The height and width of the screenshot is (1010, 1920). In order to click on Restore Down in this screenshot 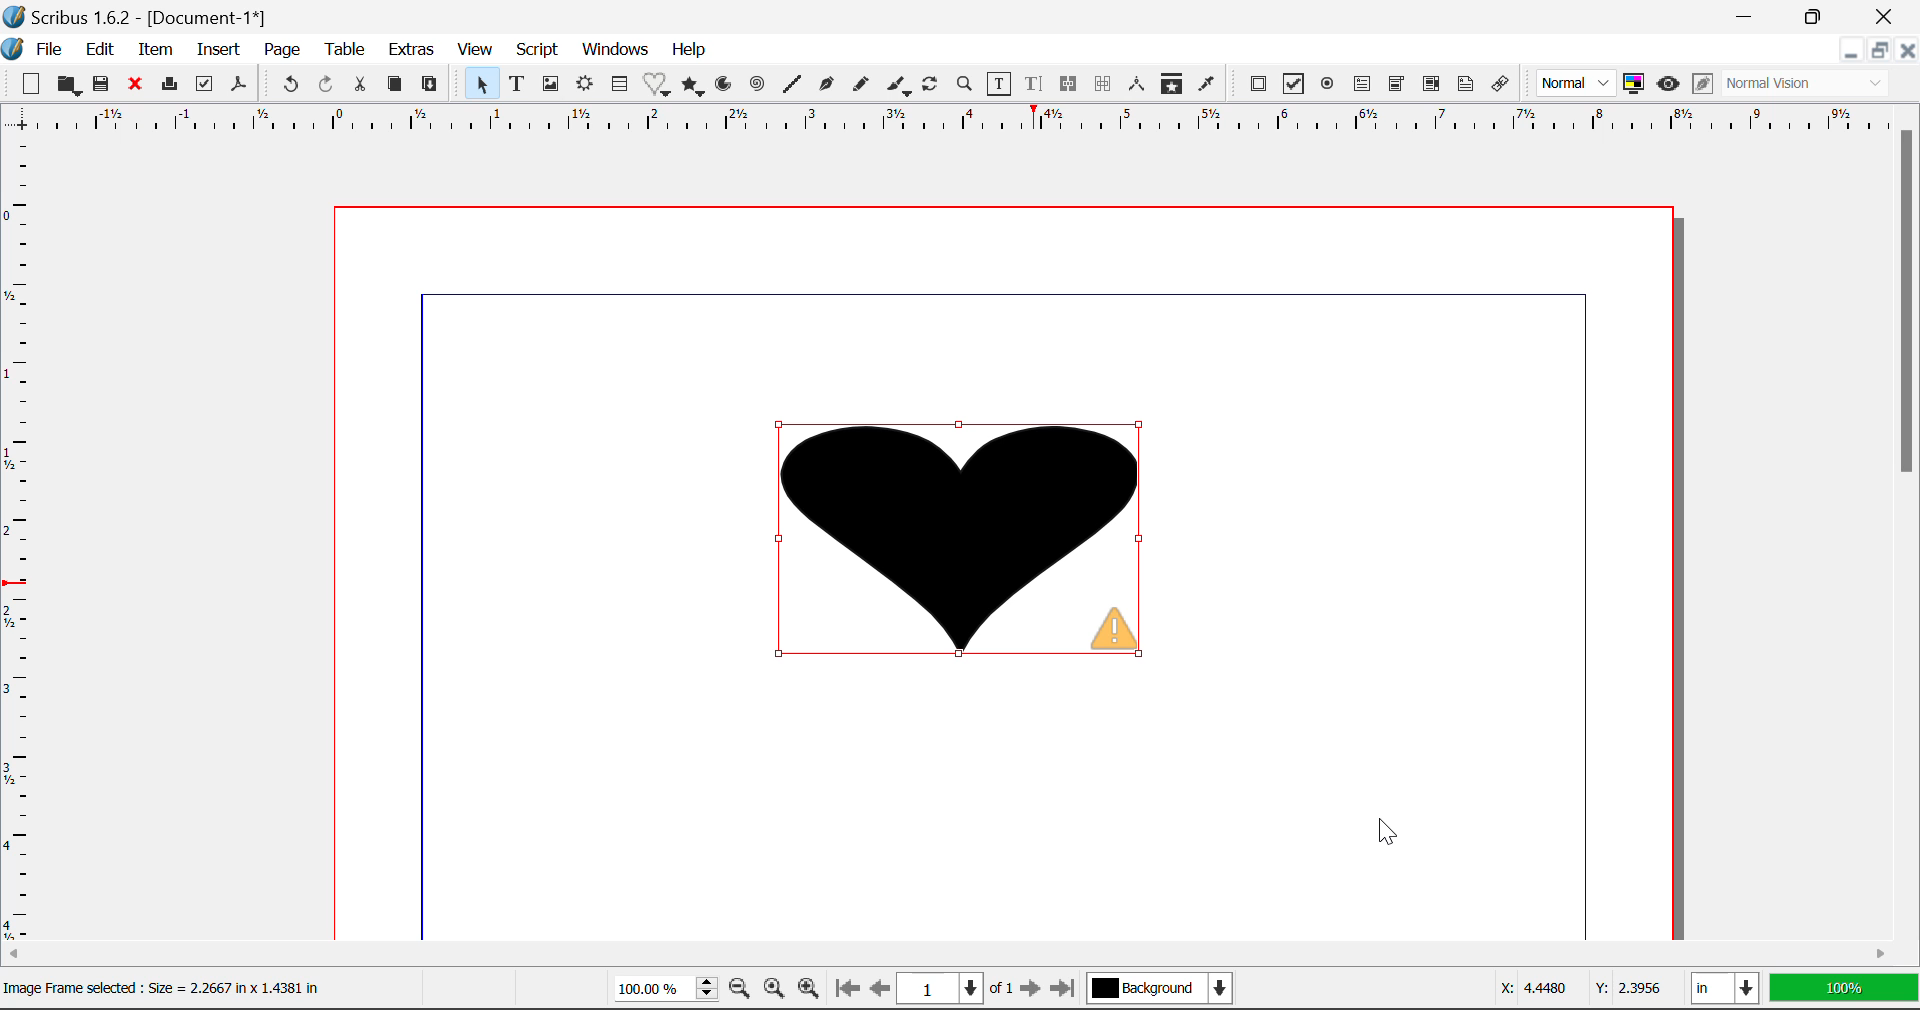, I will do `click(1750, 15)`.